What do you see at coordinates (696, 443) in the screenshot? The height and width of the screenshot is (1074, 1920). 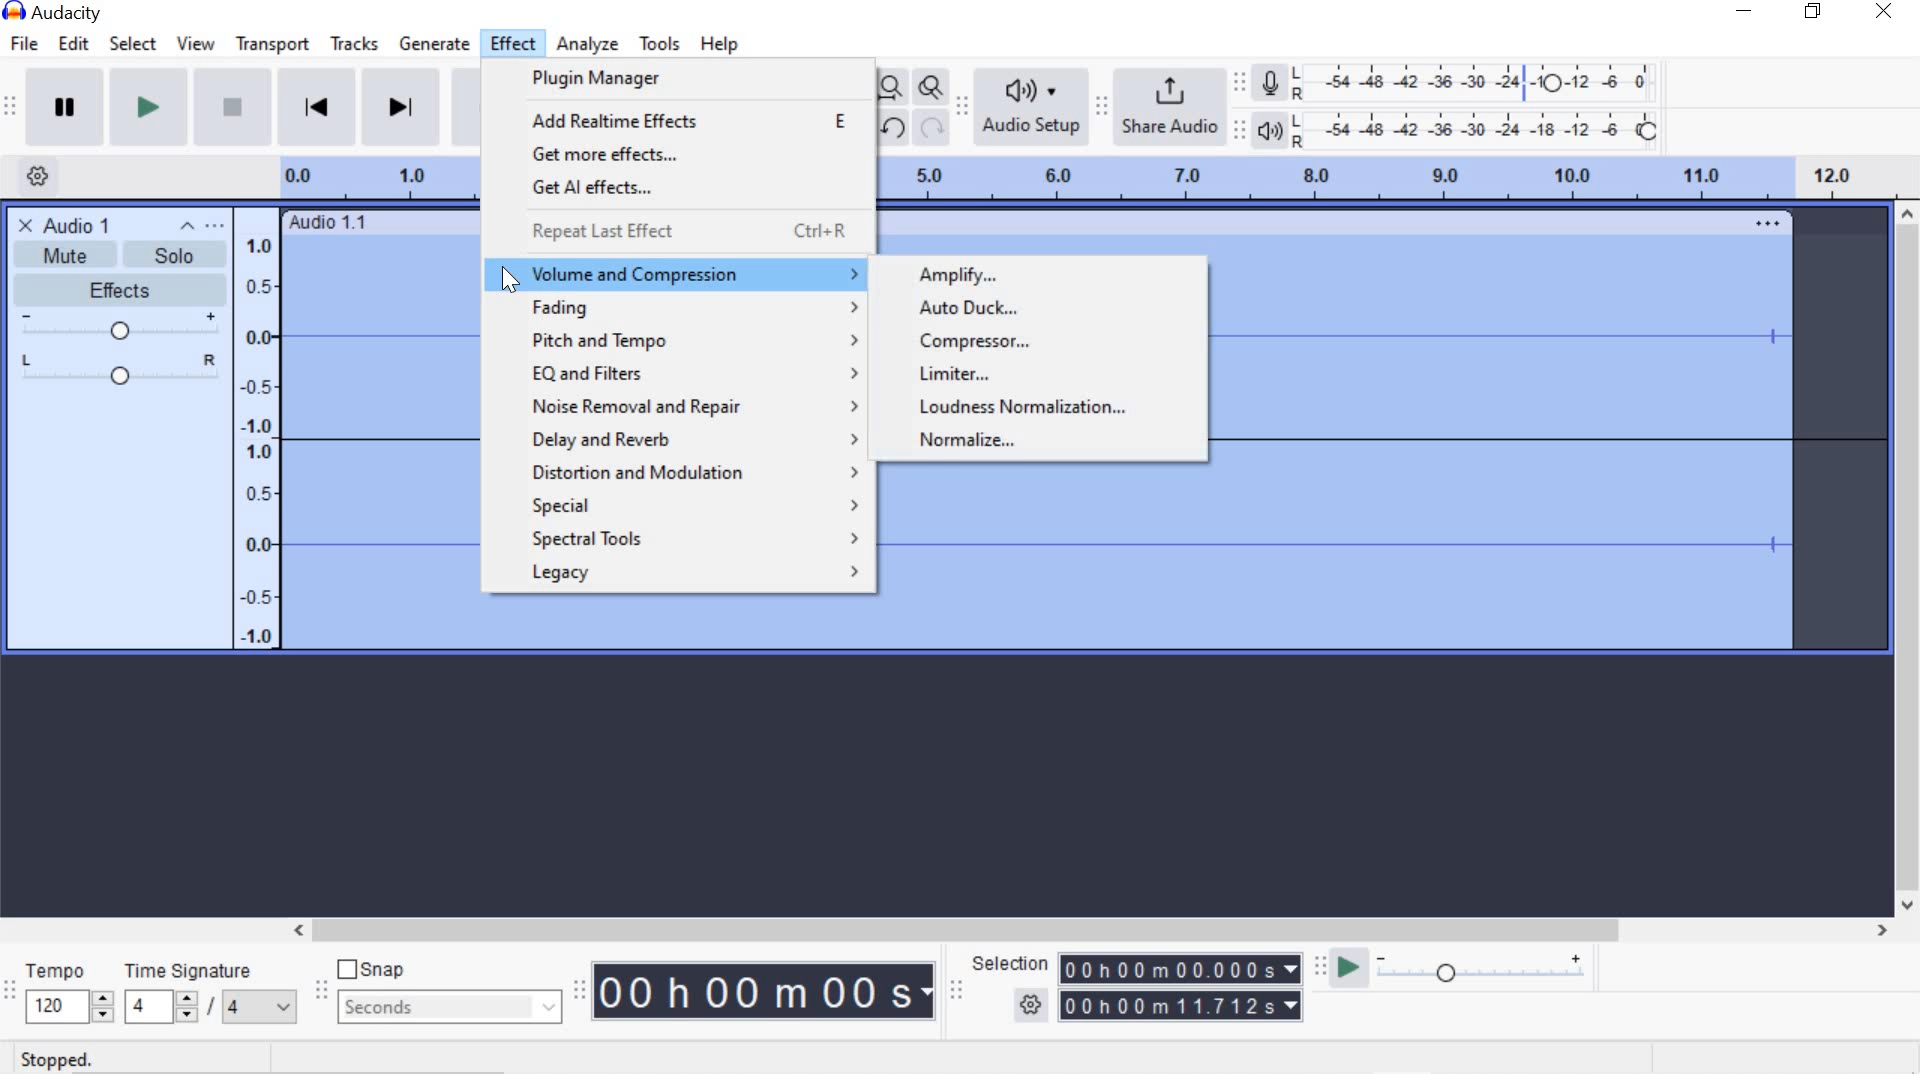 I see `delay and reverb` at bounding box center [696, 443].